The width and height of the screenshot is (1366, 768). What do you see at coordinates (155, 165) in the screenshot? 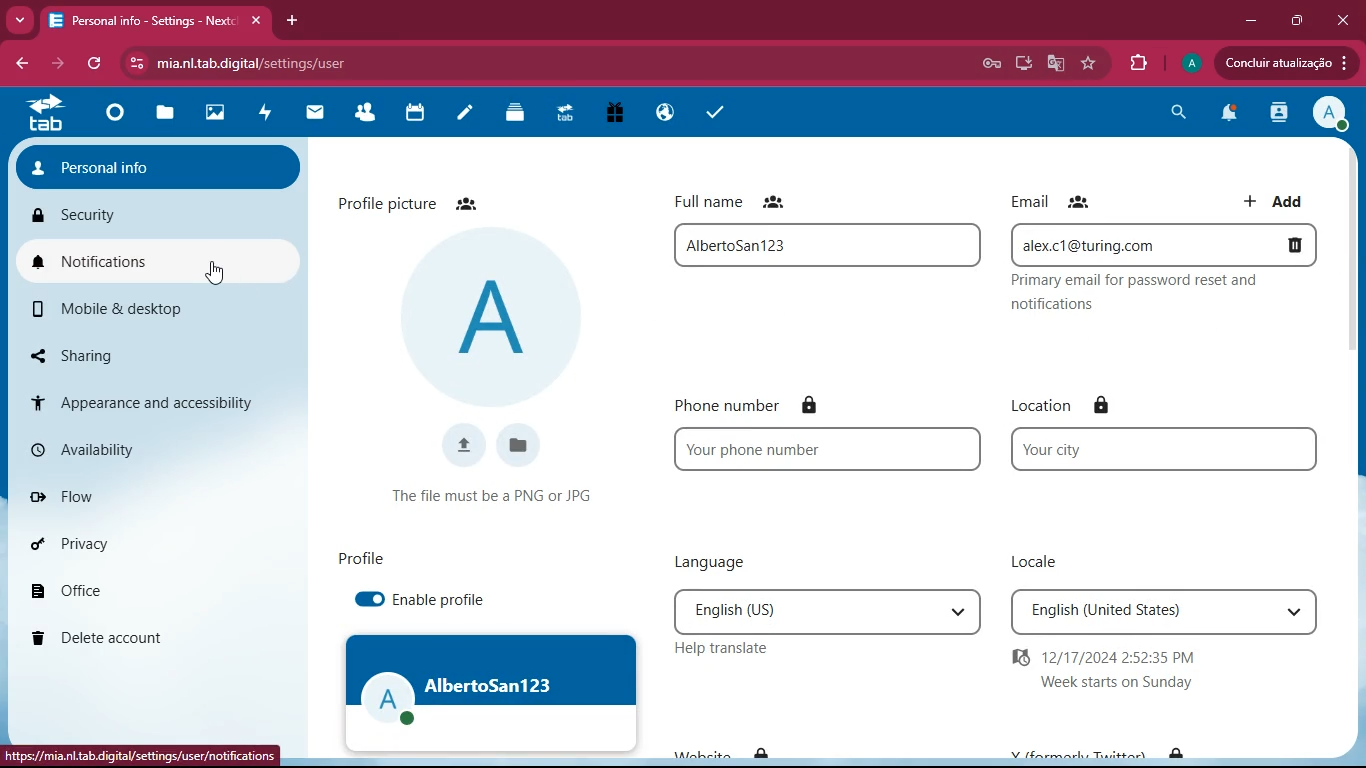
I see `personal info` at bounding box center [155, 165].